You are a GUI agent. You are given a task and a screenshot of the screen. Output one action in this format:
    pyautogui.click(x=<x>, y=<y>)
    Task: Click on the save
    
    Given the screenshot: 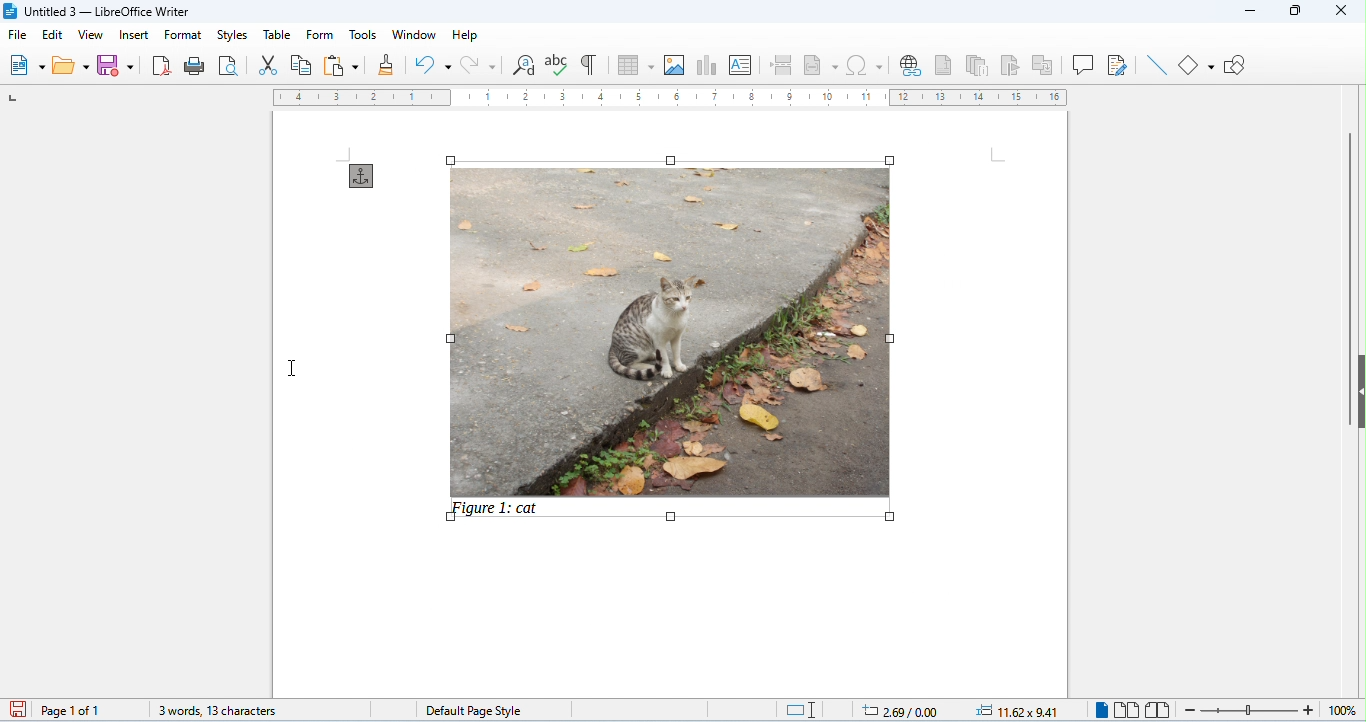 What is the action you would take?
    pyautogui.click(x=120, y=65)
    